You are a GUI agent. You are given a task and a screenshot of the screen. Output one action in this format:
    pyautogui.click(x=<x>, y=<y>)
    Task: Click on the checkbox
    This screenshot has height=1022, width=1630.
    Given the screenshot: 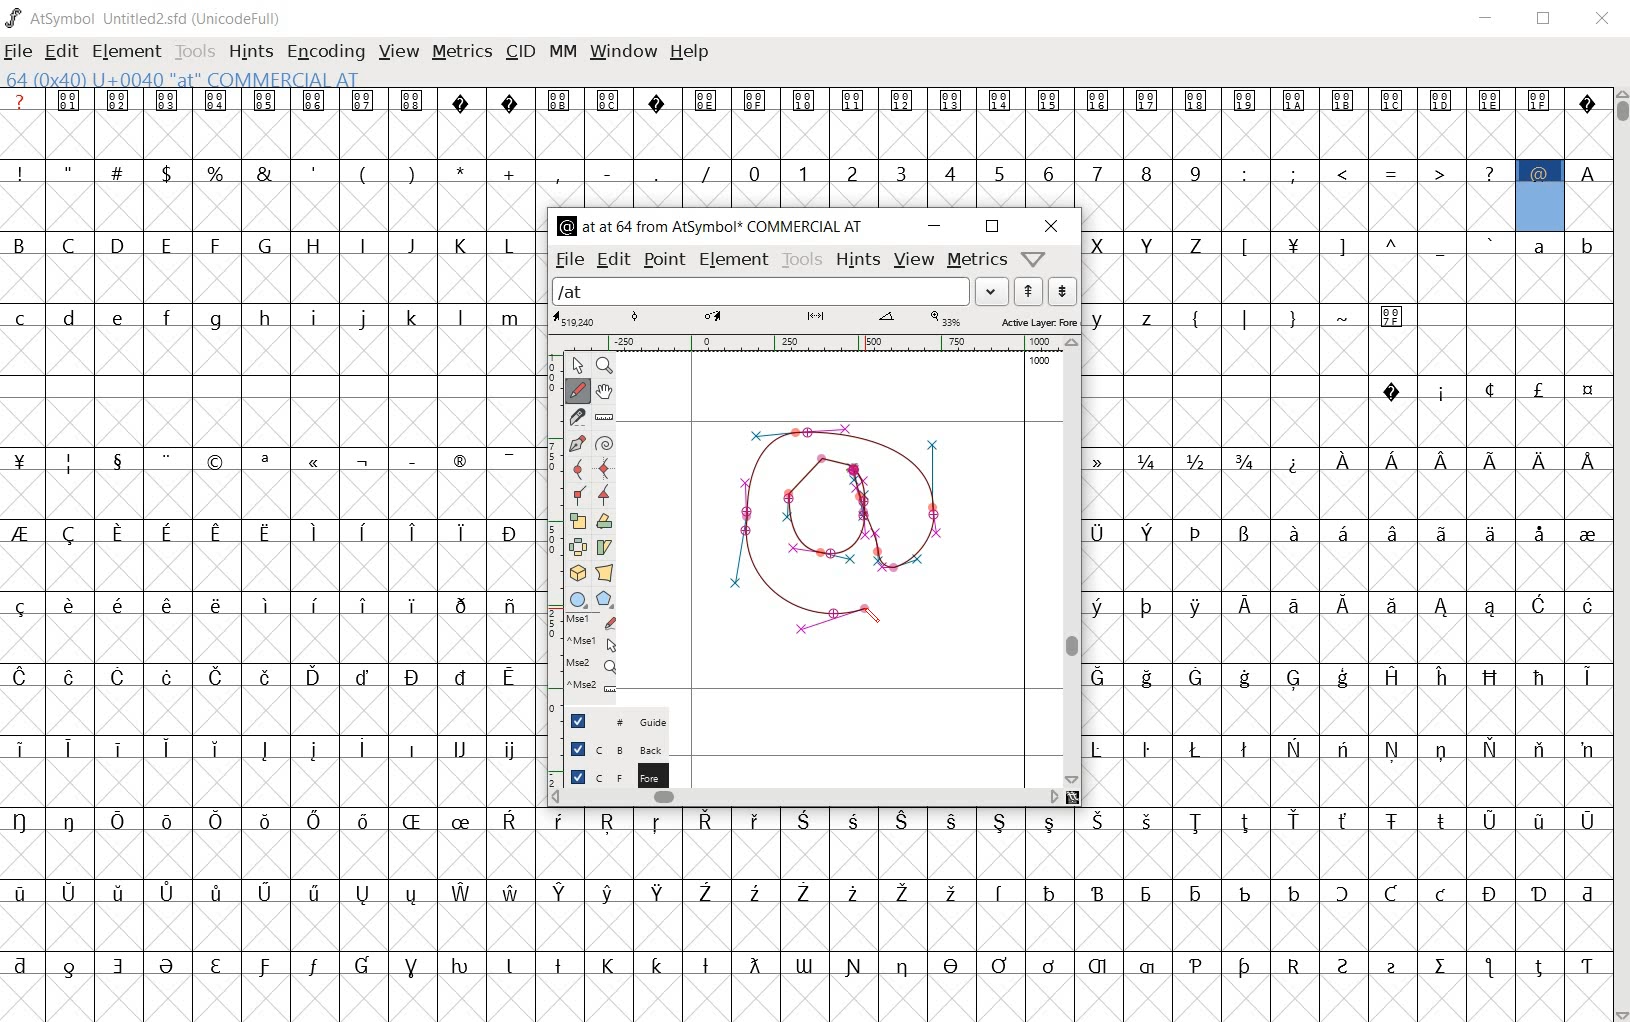 What is the action you would take?
    pyautogui.click(x=577, y=775)
    